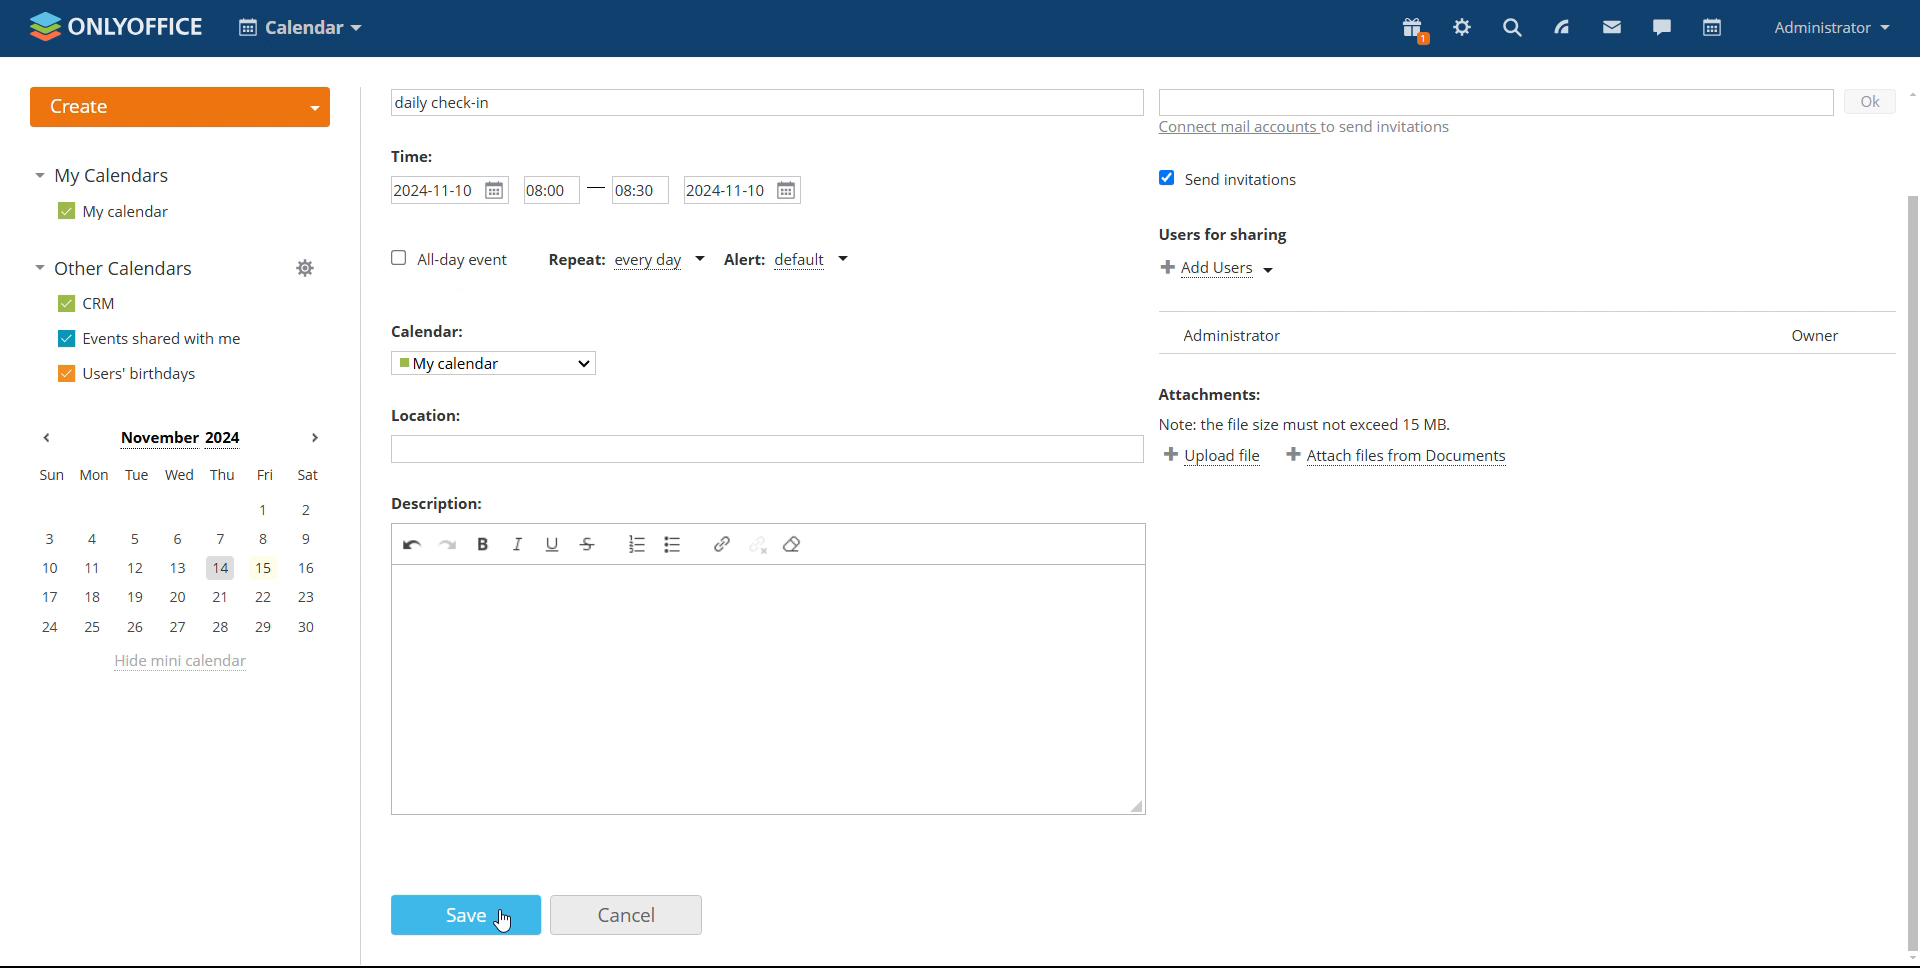 This screenshot has width=1920, height=968. What do you see at coordinates (792, 539) in the screenshot?
I see `remove format` at bounding box center [792, 539].